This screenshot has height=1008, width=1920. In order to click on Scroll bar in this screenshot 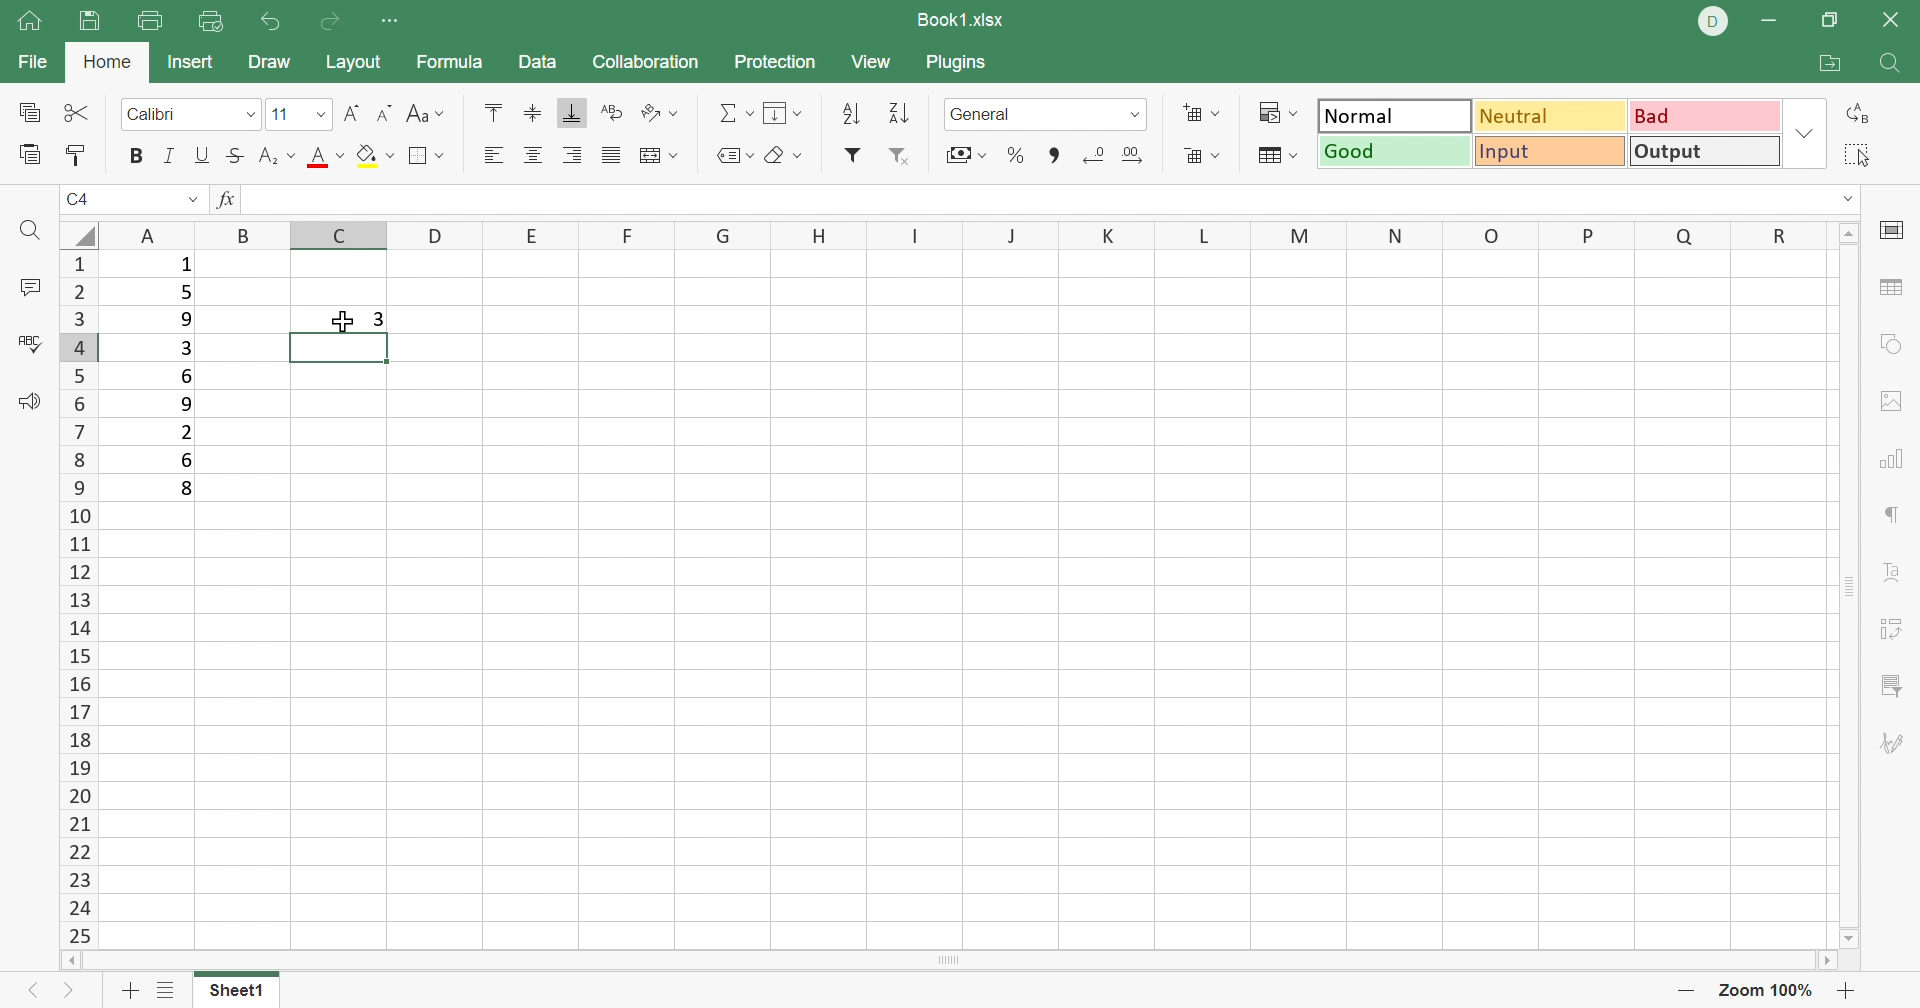, I will do `click(949, 960)`.